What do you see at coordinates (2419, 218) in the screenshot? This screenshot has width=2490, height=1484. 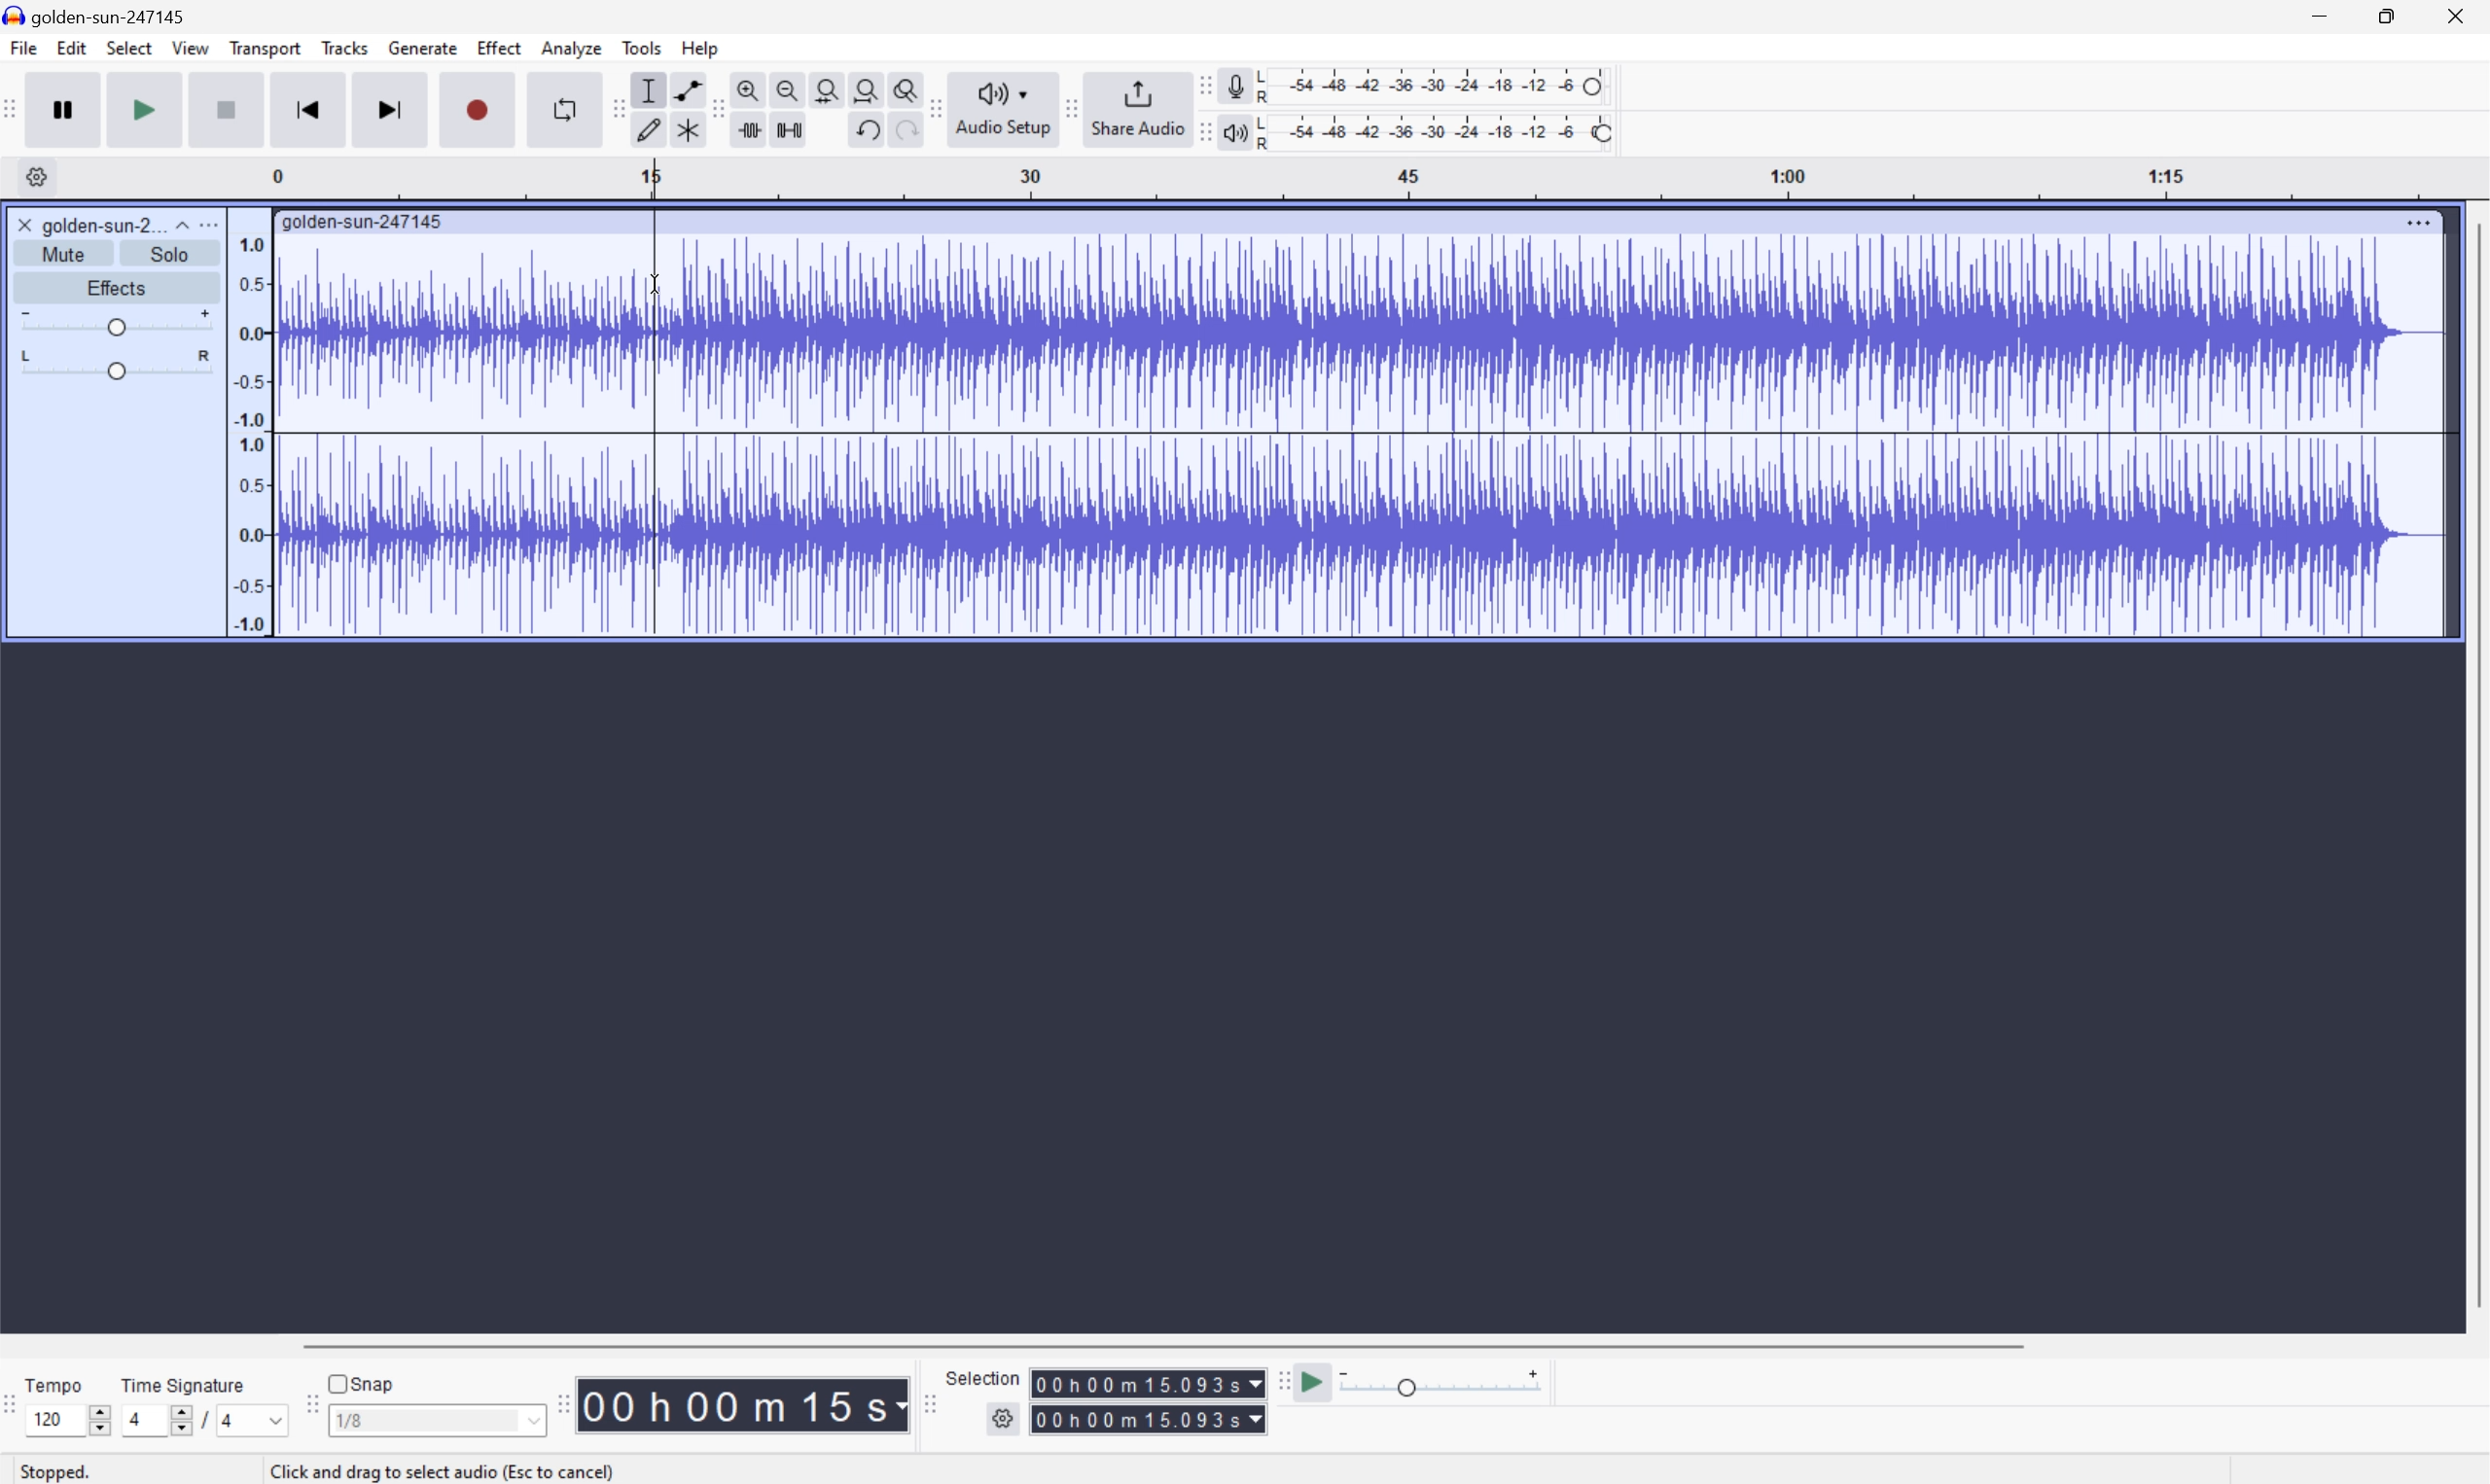 I see `More` at bounding box center [2419, 218].